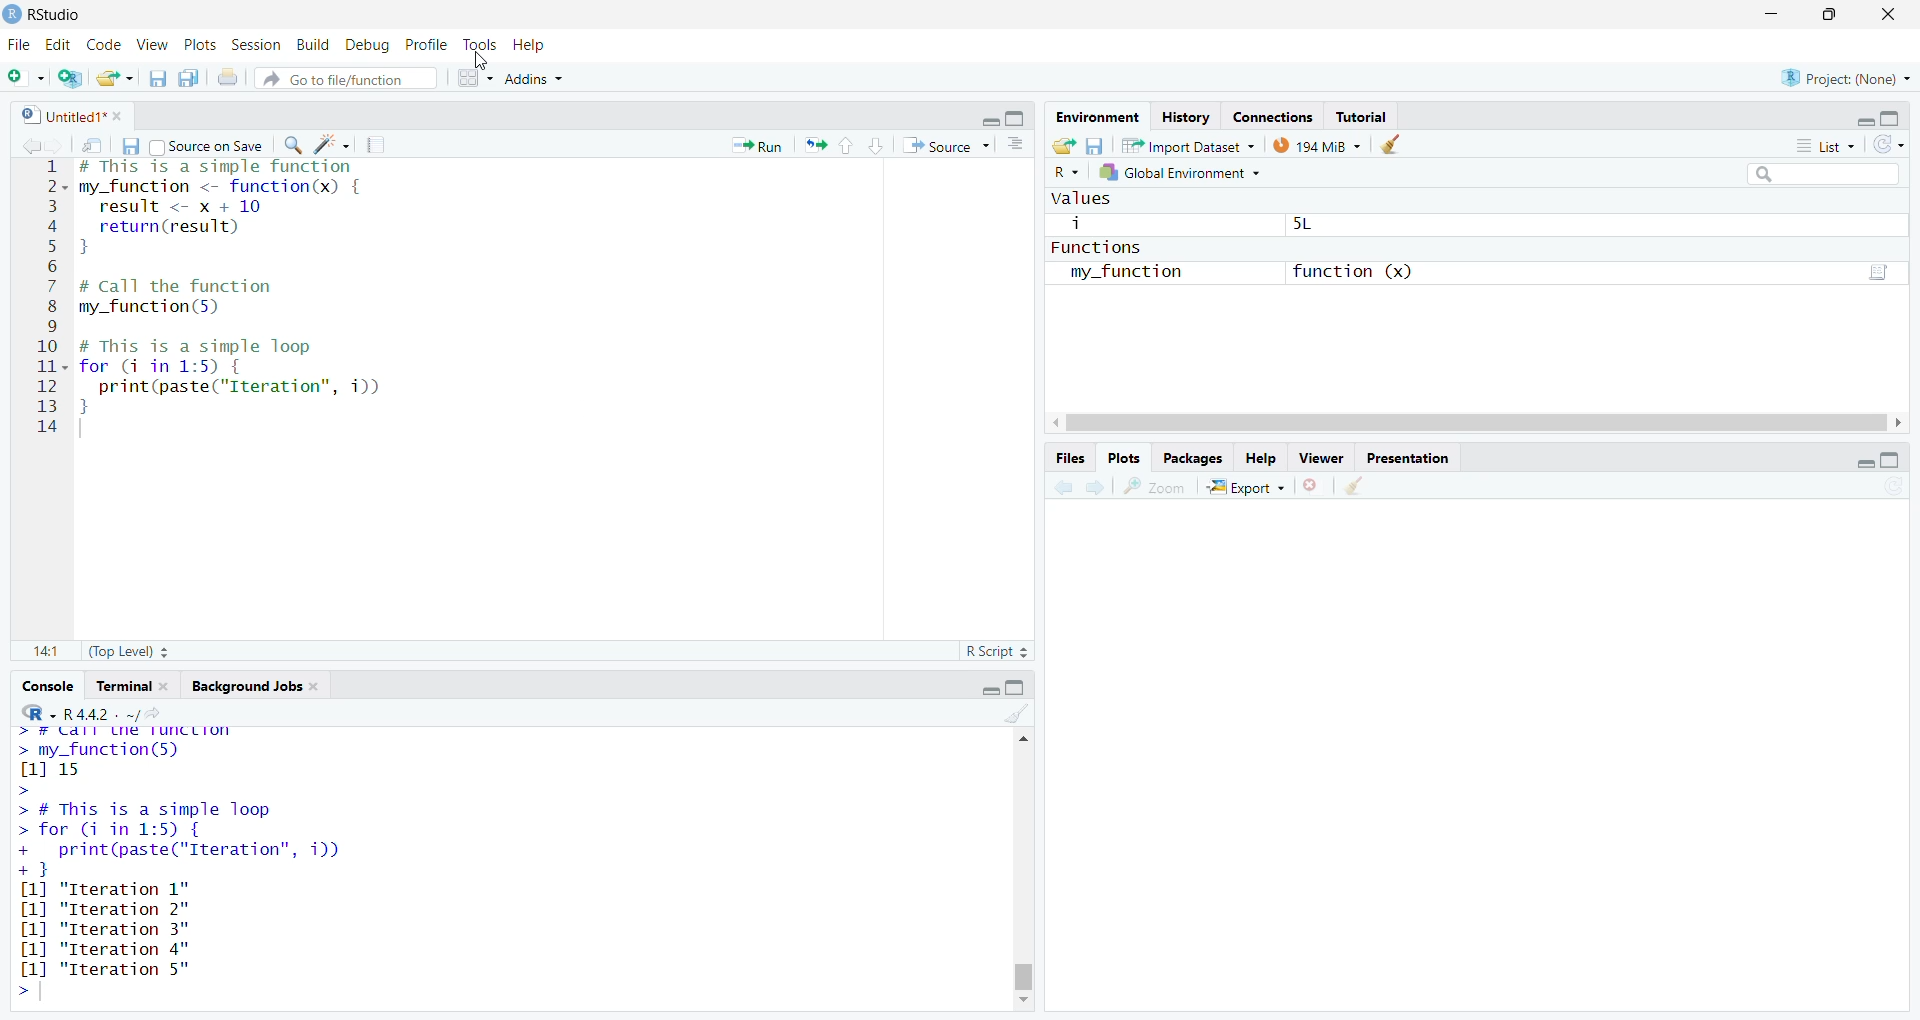  Describe the element at coordinates (1186, 115) in the screenshot. I see `History` at that location.